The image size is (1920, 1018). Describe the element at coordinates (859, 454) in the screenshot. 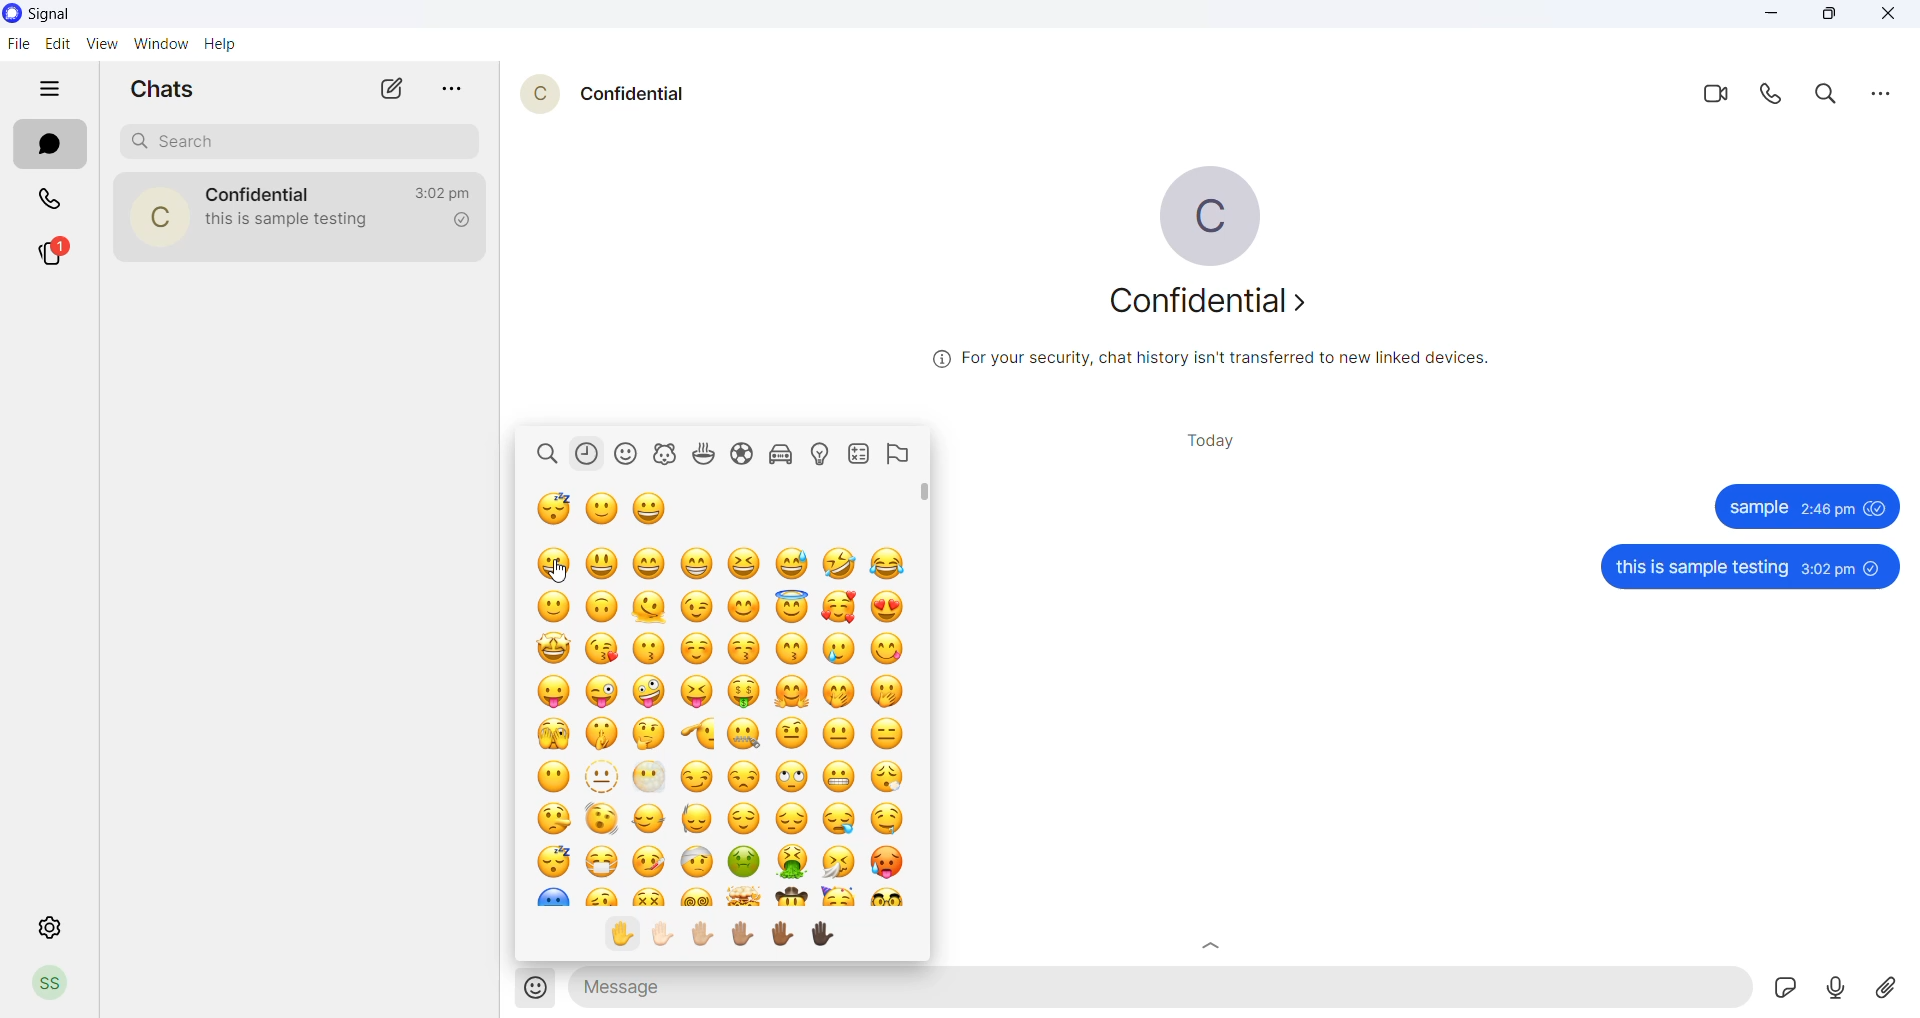

I see `symbol emojis` at that location.